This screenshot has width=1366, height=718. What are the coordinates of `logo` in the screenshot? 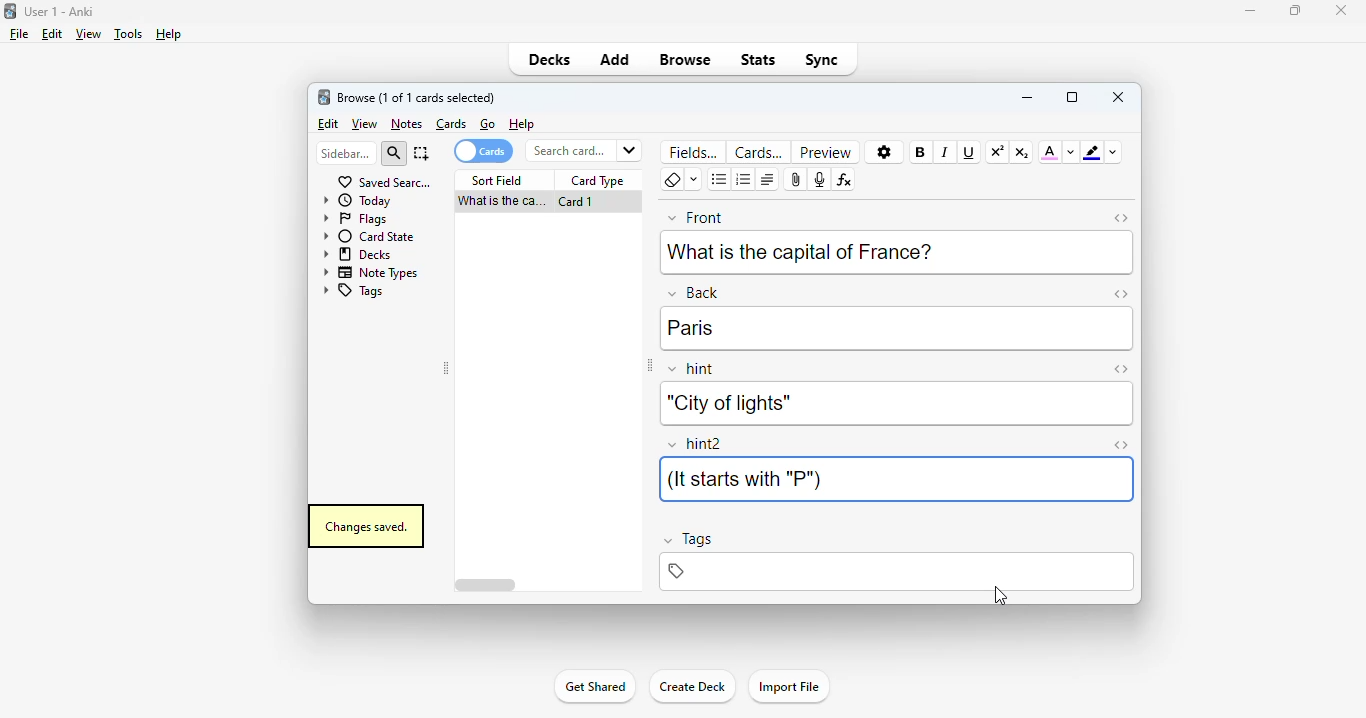 It's located at (9, 10).